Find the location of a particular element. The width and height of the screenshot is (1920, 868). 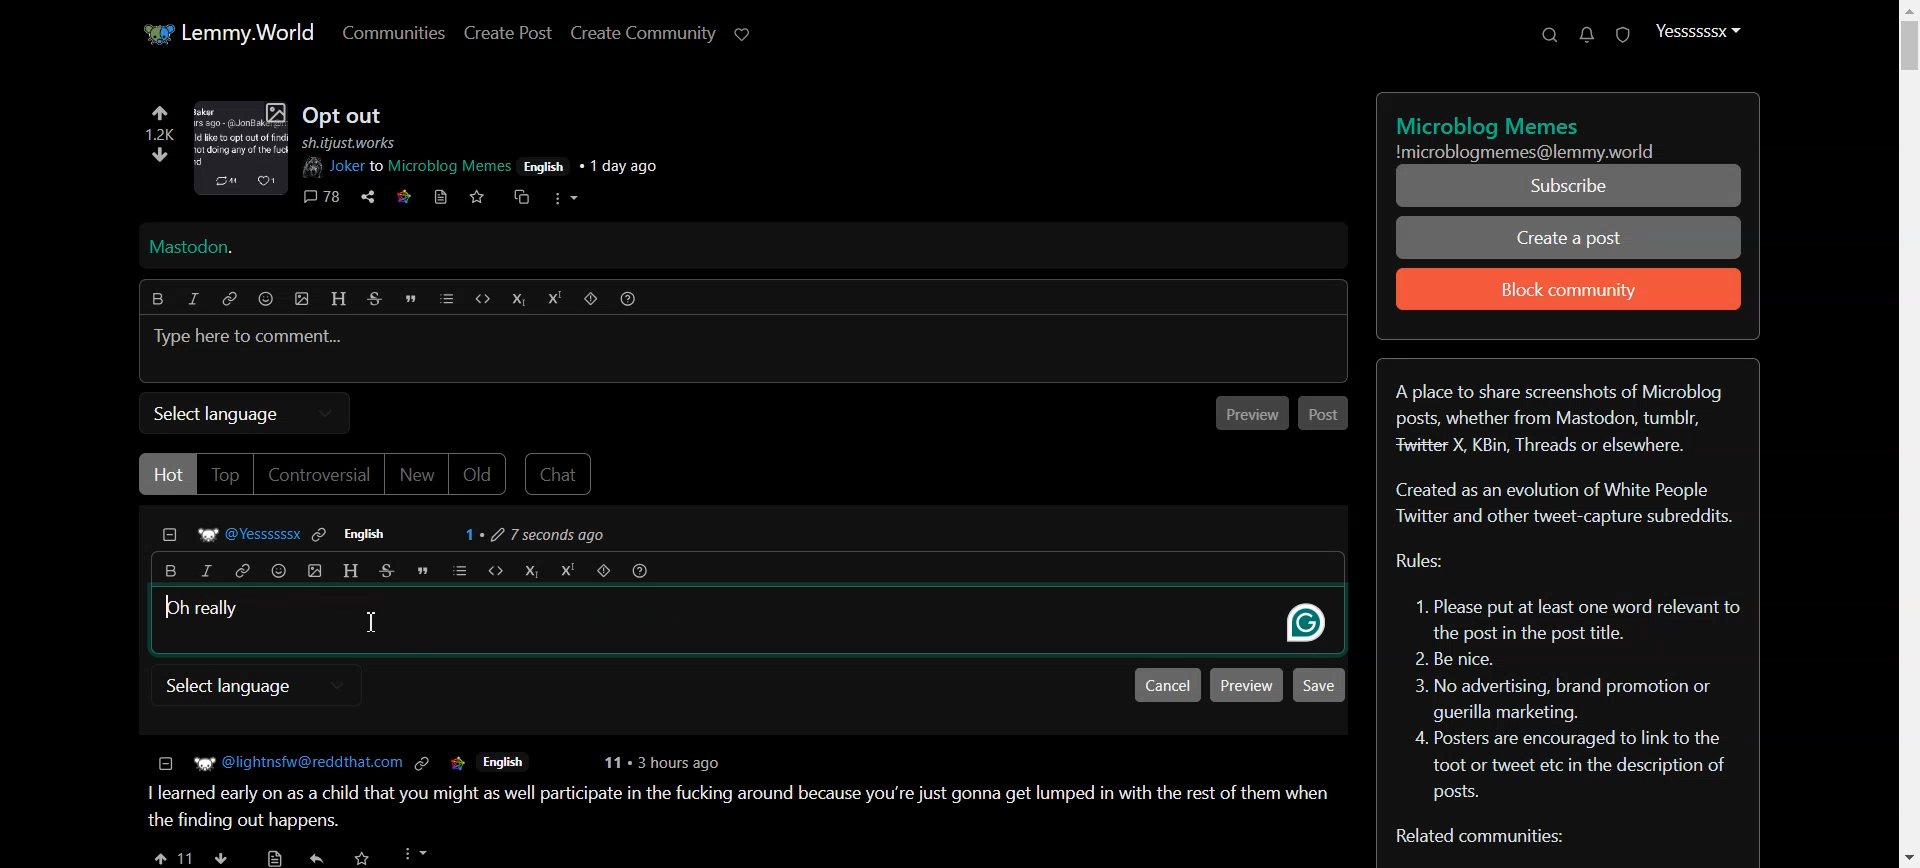

Header is located at coordinates (339, 299).